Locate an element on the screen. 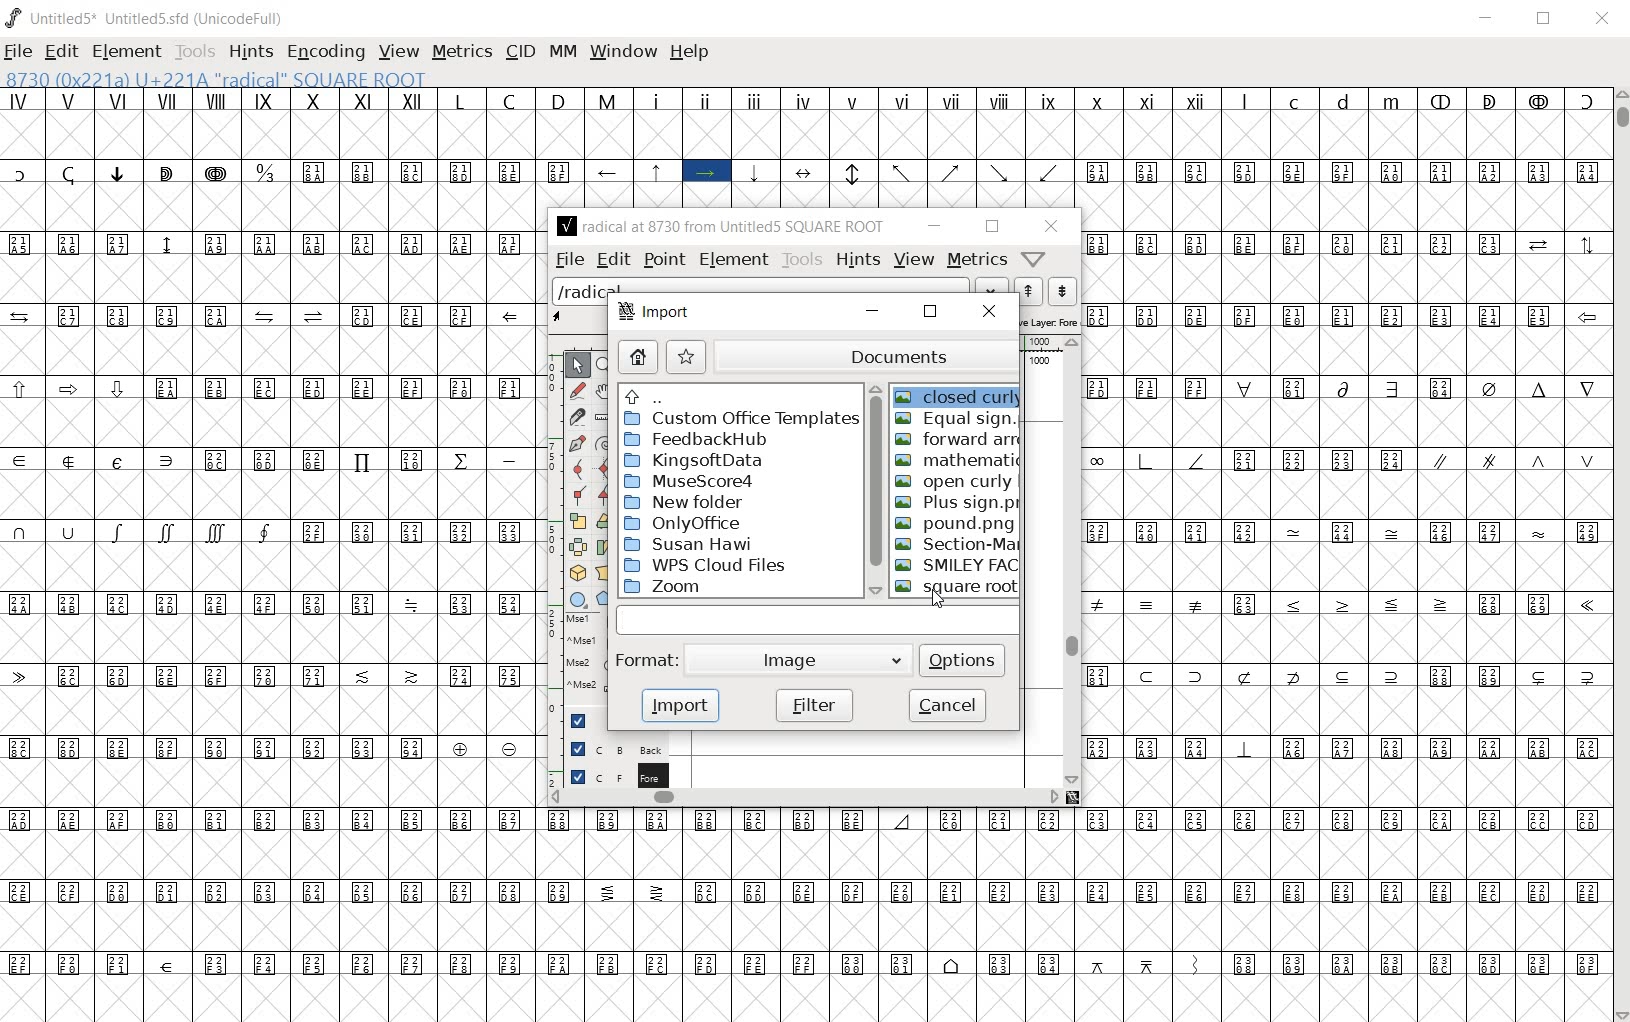 The height and width of the screenshot is (1022, 1630). add a point, then drag out its control points is located at coordinates (575, 443).